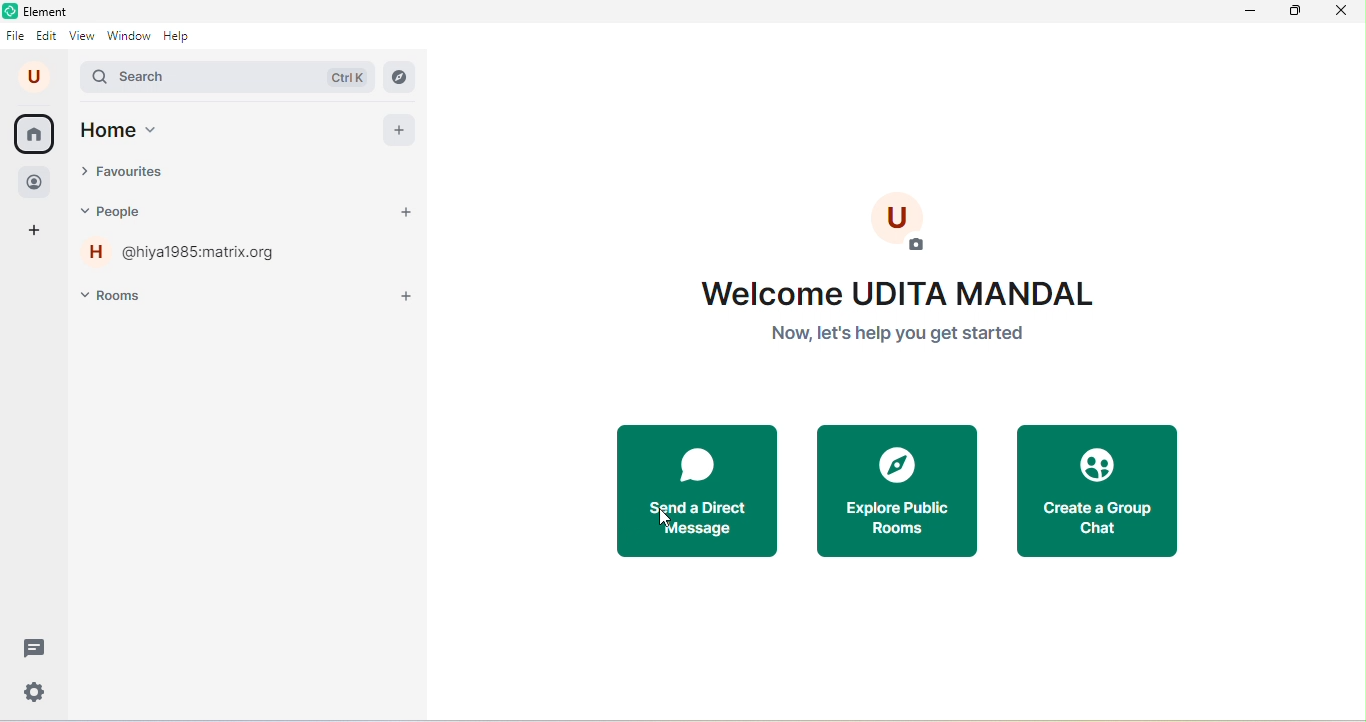  What do you see at coordinates (82, 35) in the screenshot?
I see `view` at bounding box center [82, 35].